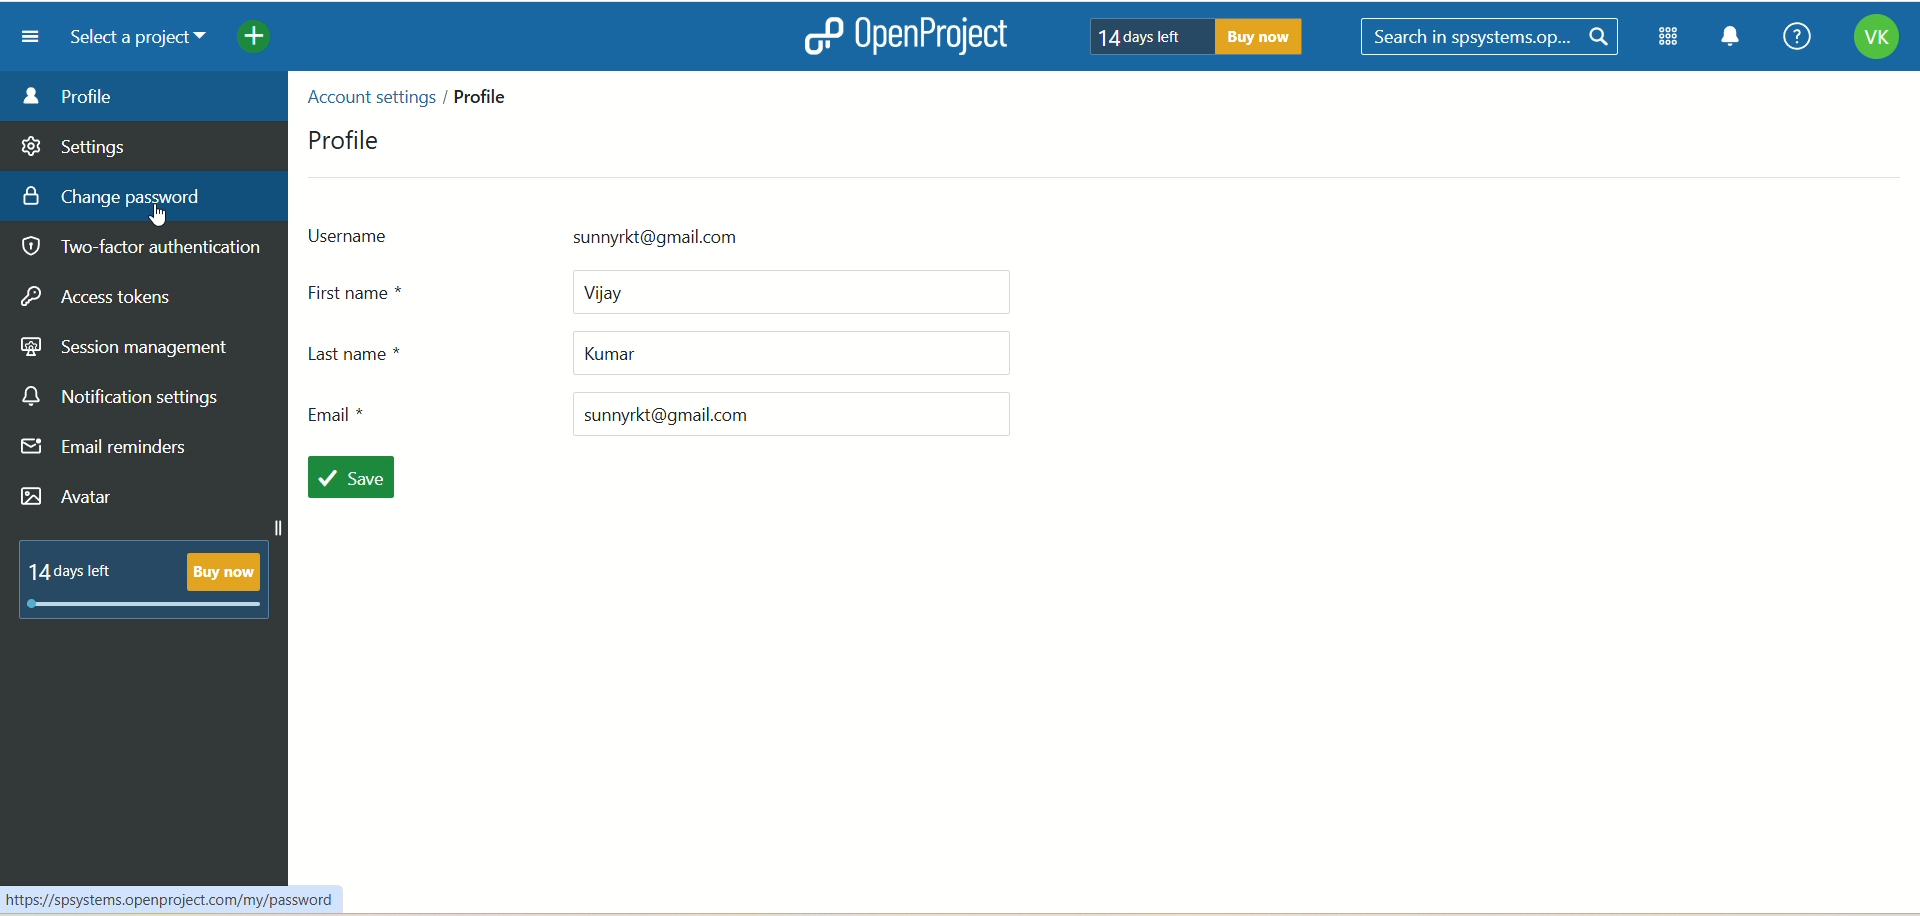  Describe the element at coordinates (337, 138) in the screenshot. I see `profile` at that location.